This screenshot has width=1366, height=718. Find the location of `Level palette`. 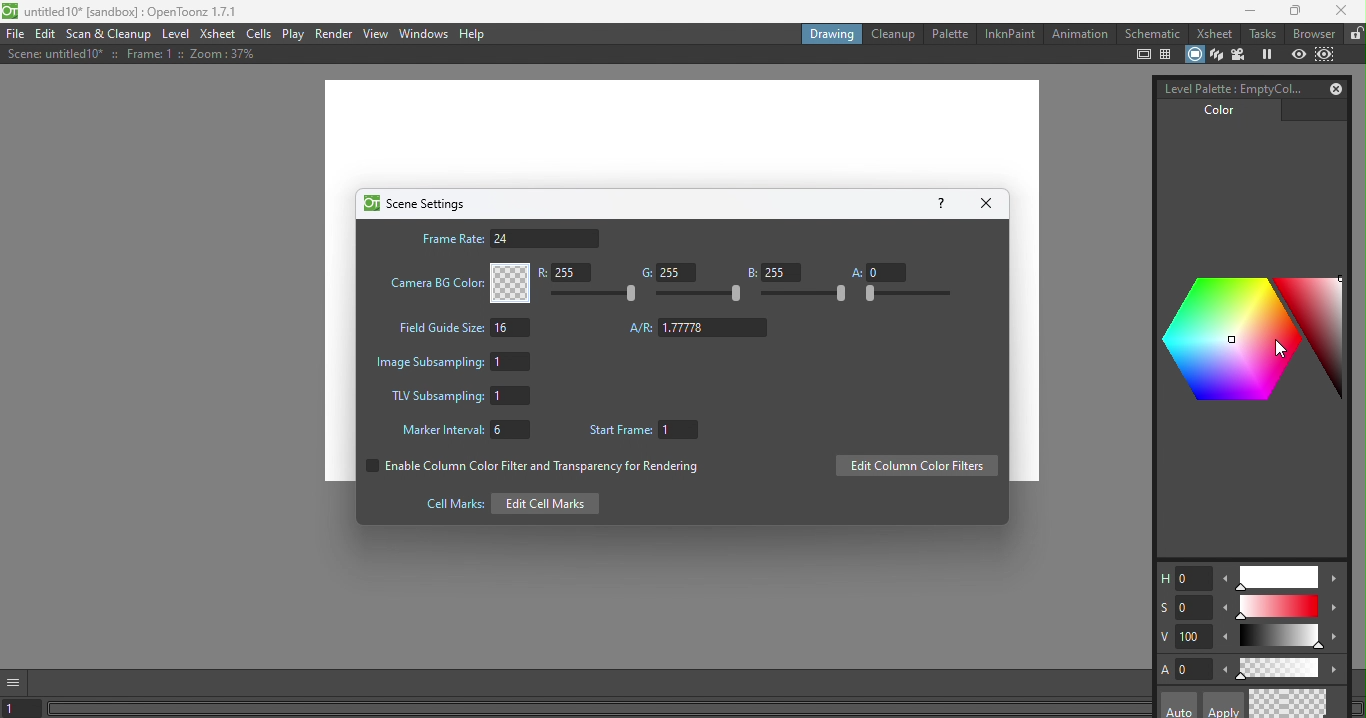

Level palette is located at coordinates (1228, 87).